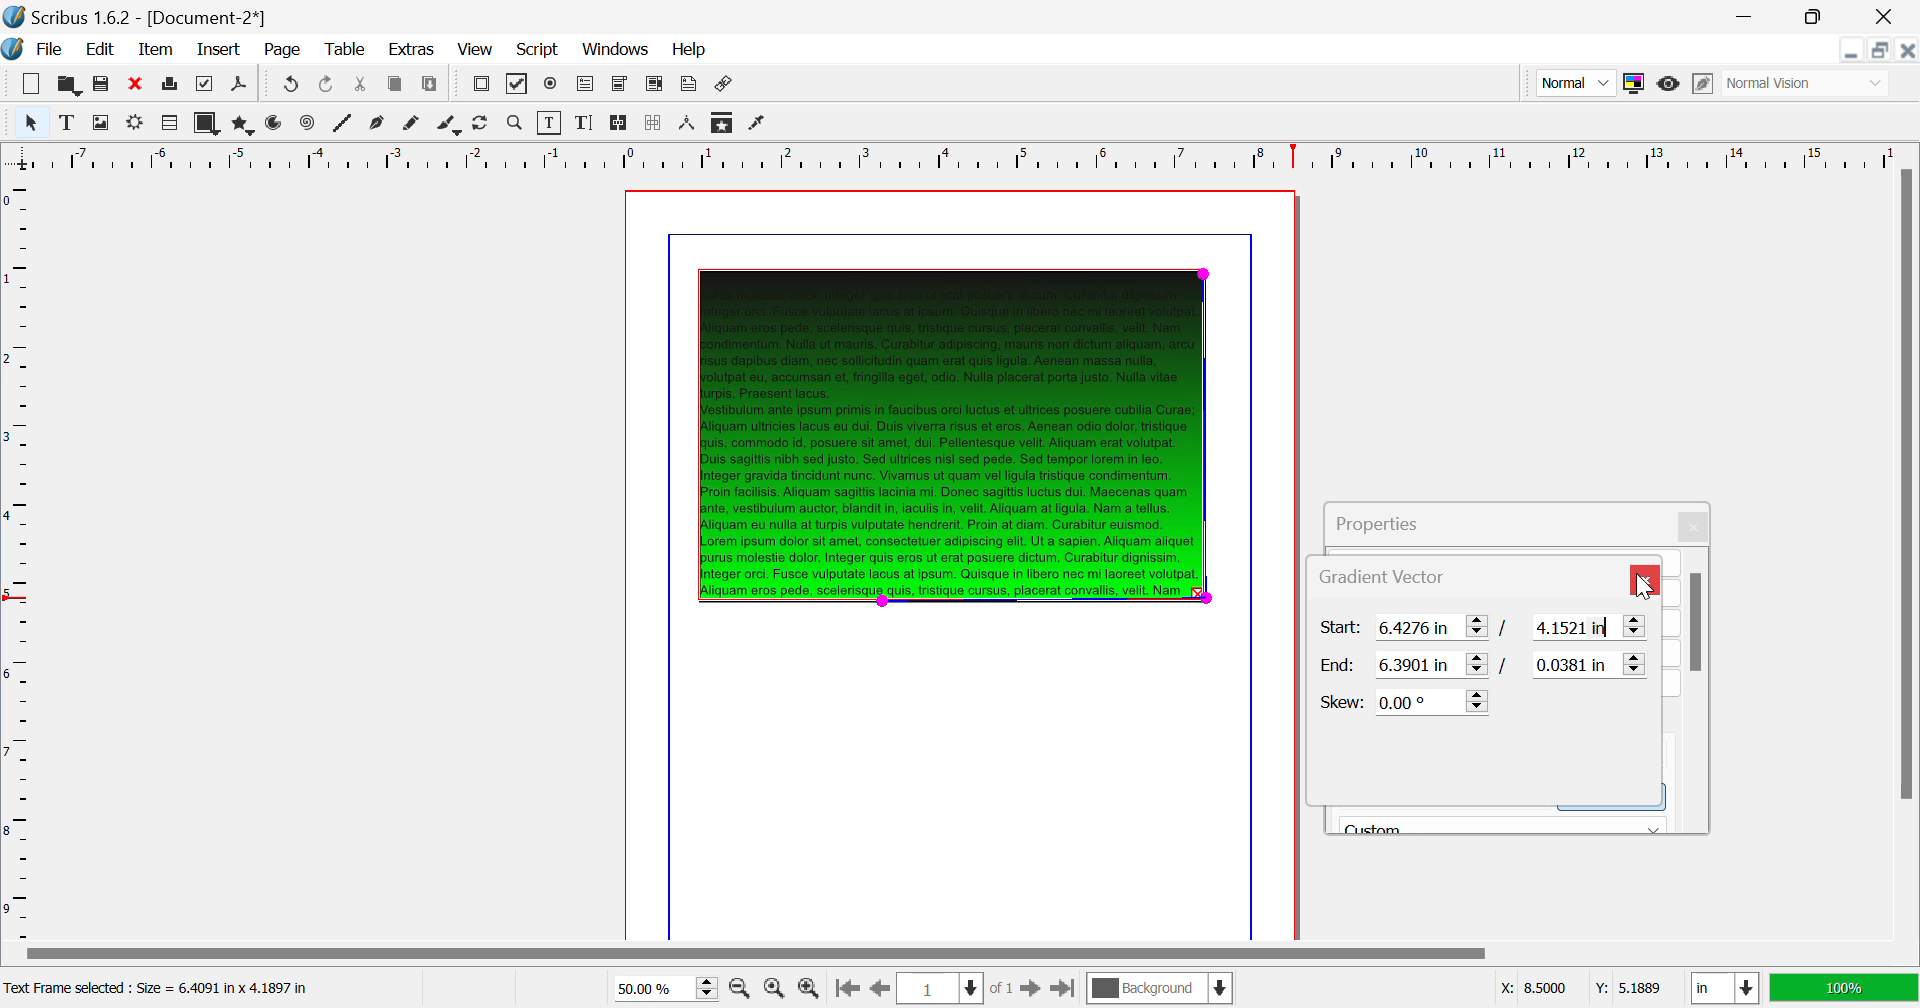 This screenshot has height=1008, width=1920. I want to click on Calligraphic Line, so click(450, 126).